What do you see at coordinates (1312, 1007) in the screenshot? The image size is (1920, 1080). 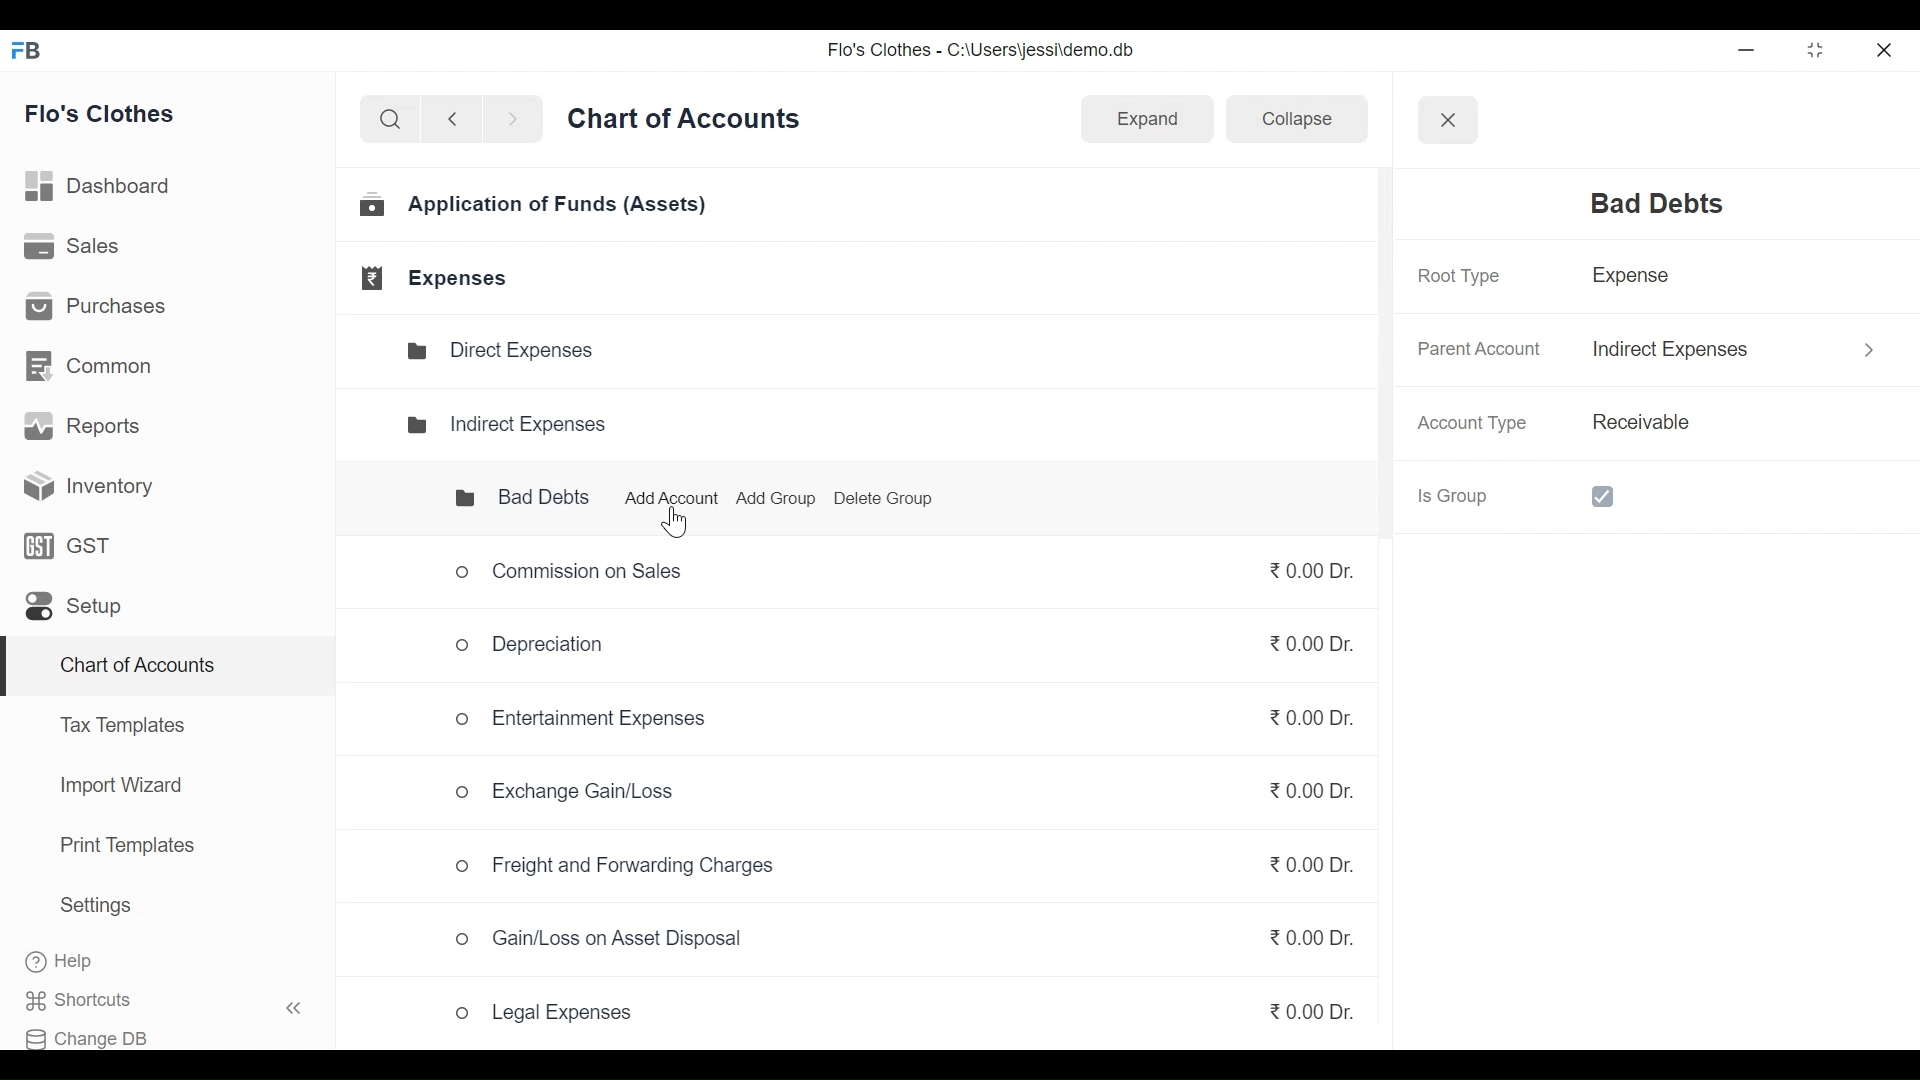 I see `₹0.00 Dr.` at bounding box center [1312, 1007].